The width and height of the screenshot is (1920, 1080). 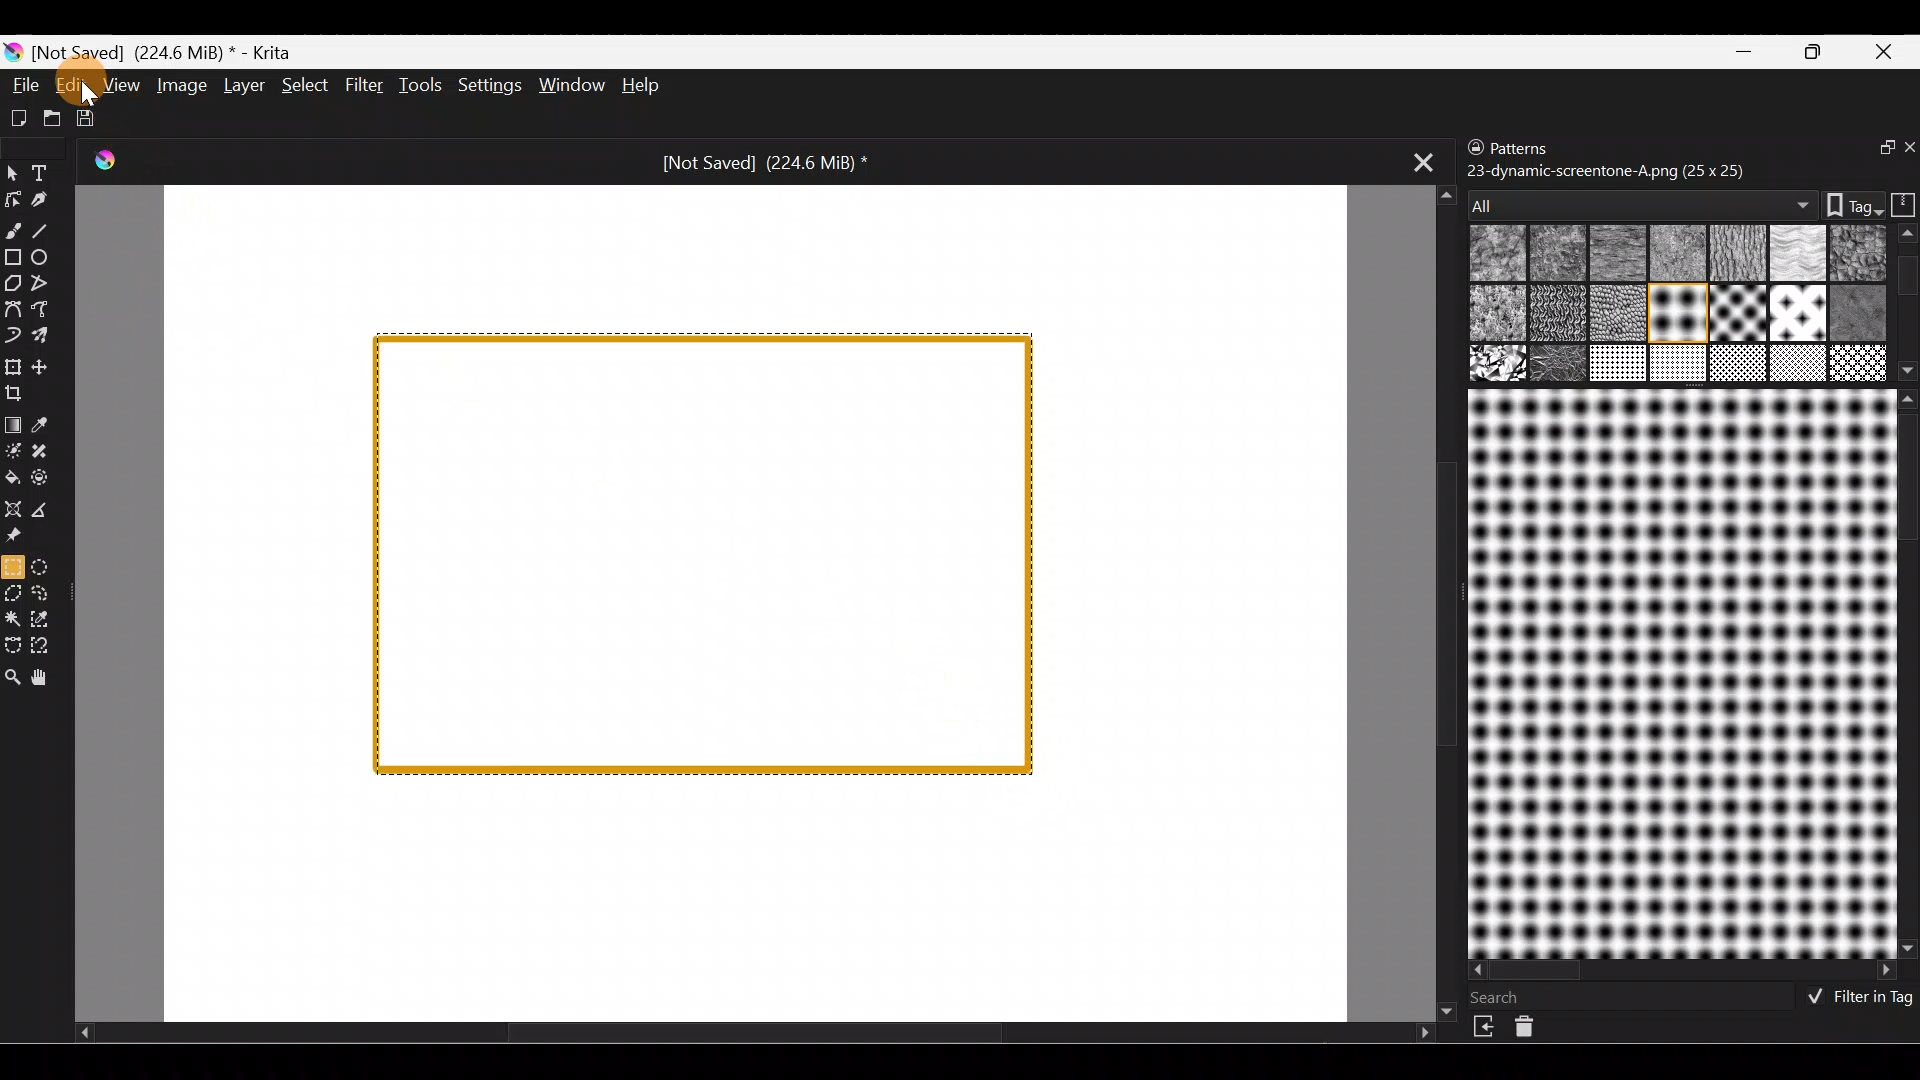 I want to click on 15 texture_rockb.png, so click(x=1560, y=365).